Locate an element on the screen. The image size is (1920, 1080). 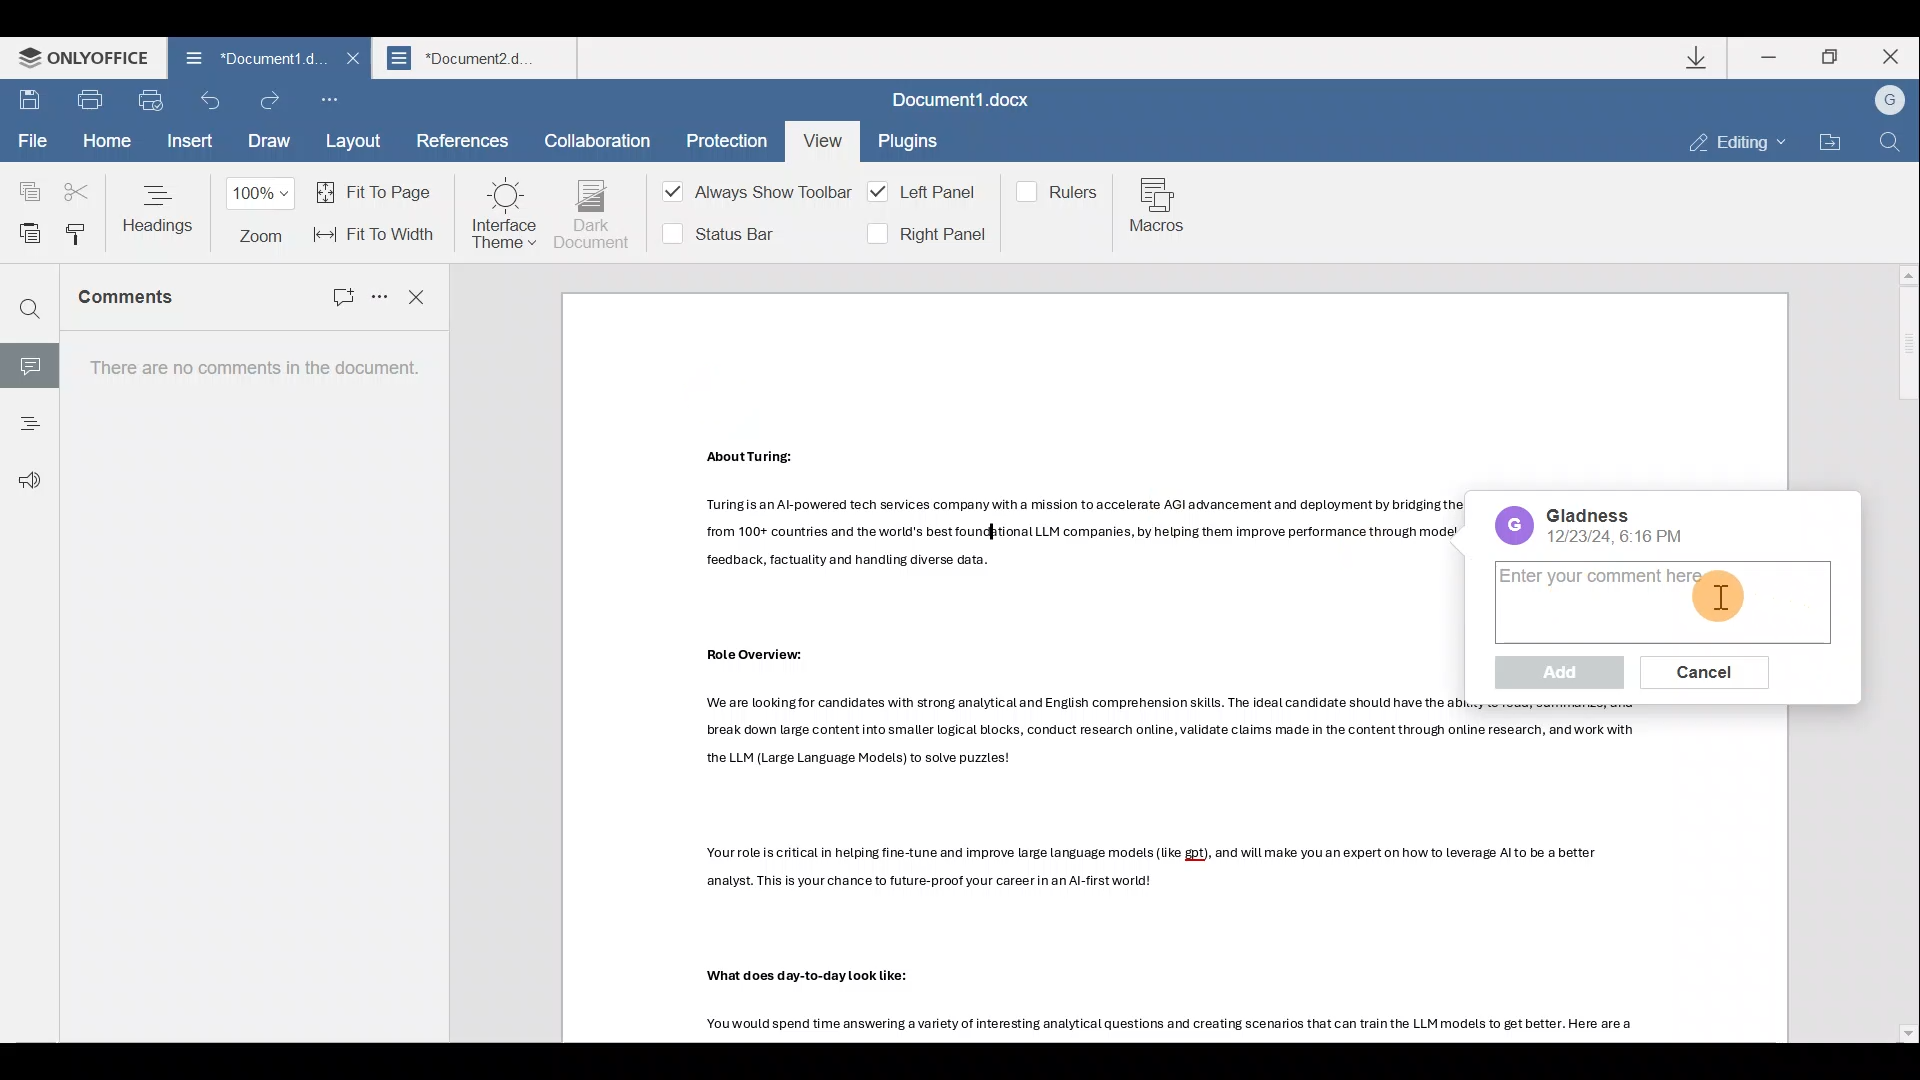
Headings is located at coordinates (28, 417).